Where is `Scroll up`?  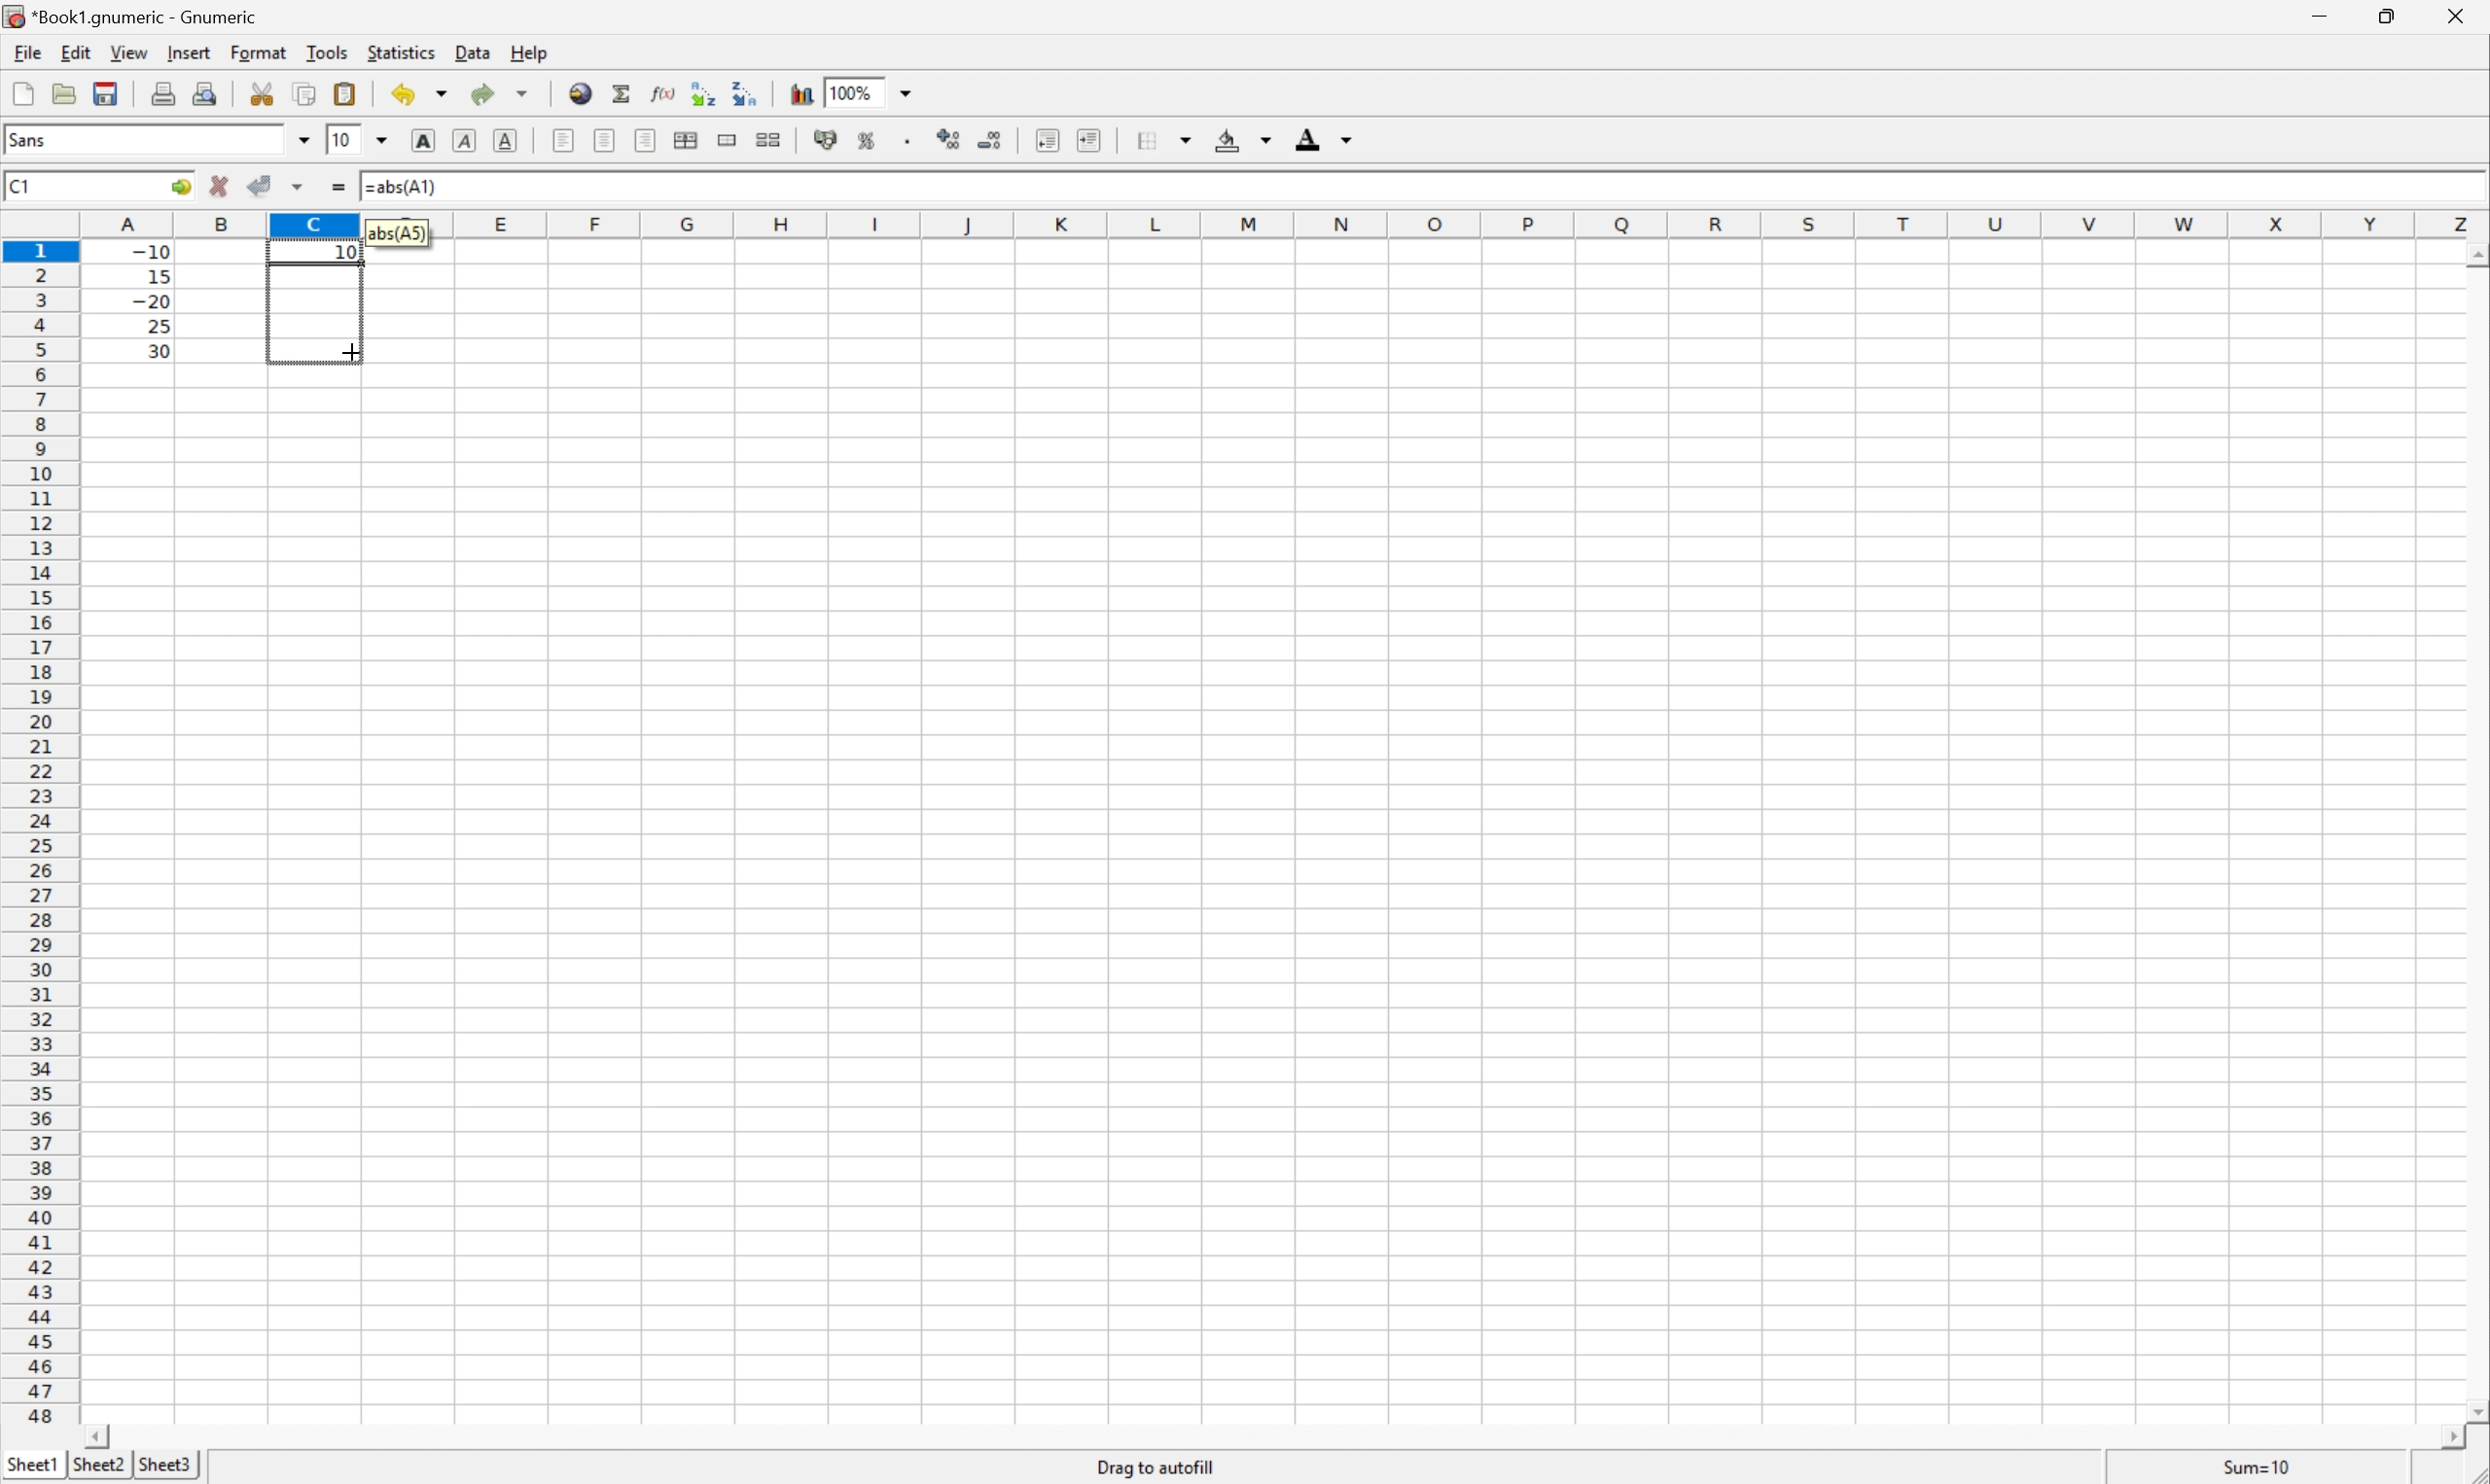
Scroll up is located at coordinates (2474, 254).